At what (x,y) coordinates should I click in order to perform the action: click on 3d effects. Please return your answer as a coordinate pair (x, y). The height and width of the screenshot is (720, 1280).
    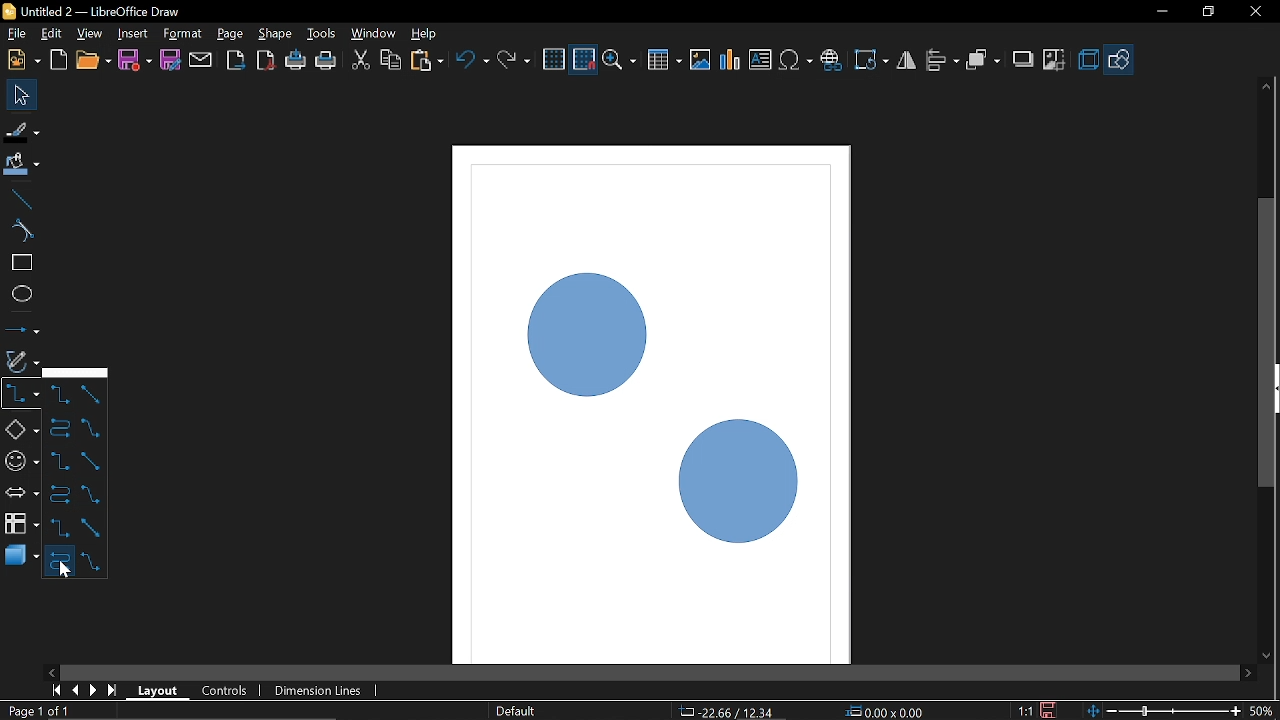
    Looking at the image, I should click on (1090, 60).